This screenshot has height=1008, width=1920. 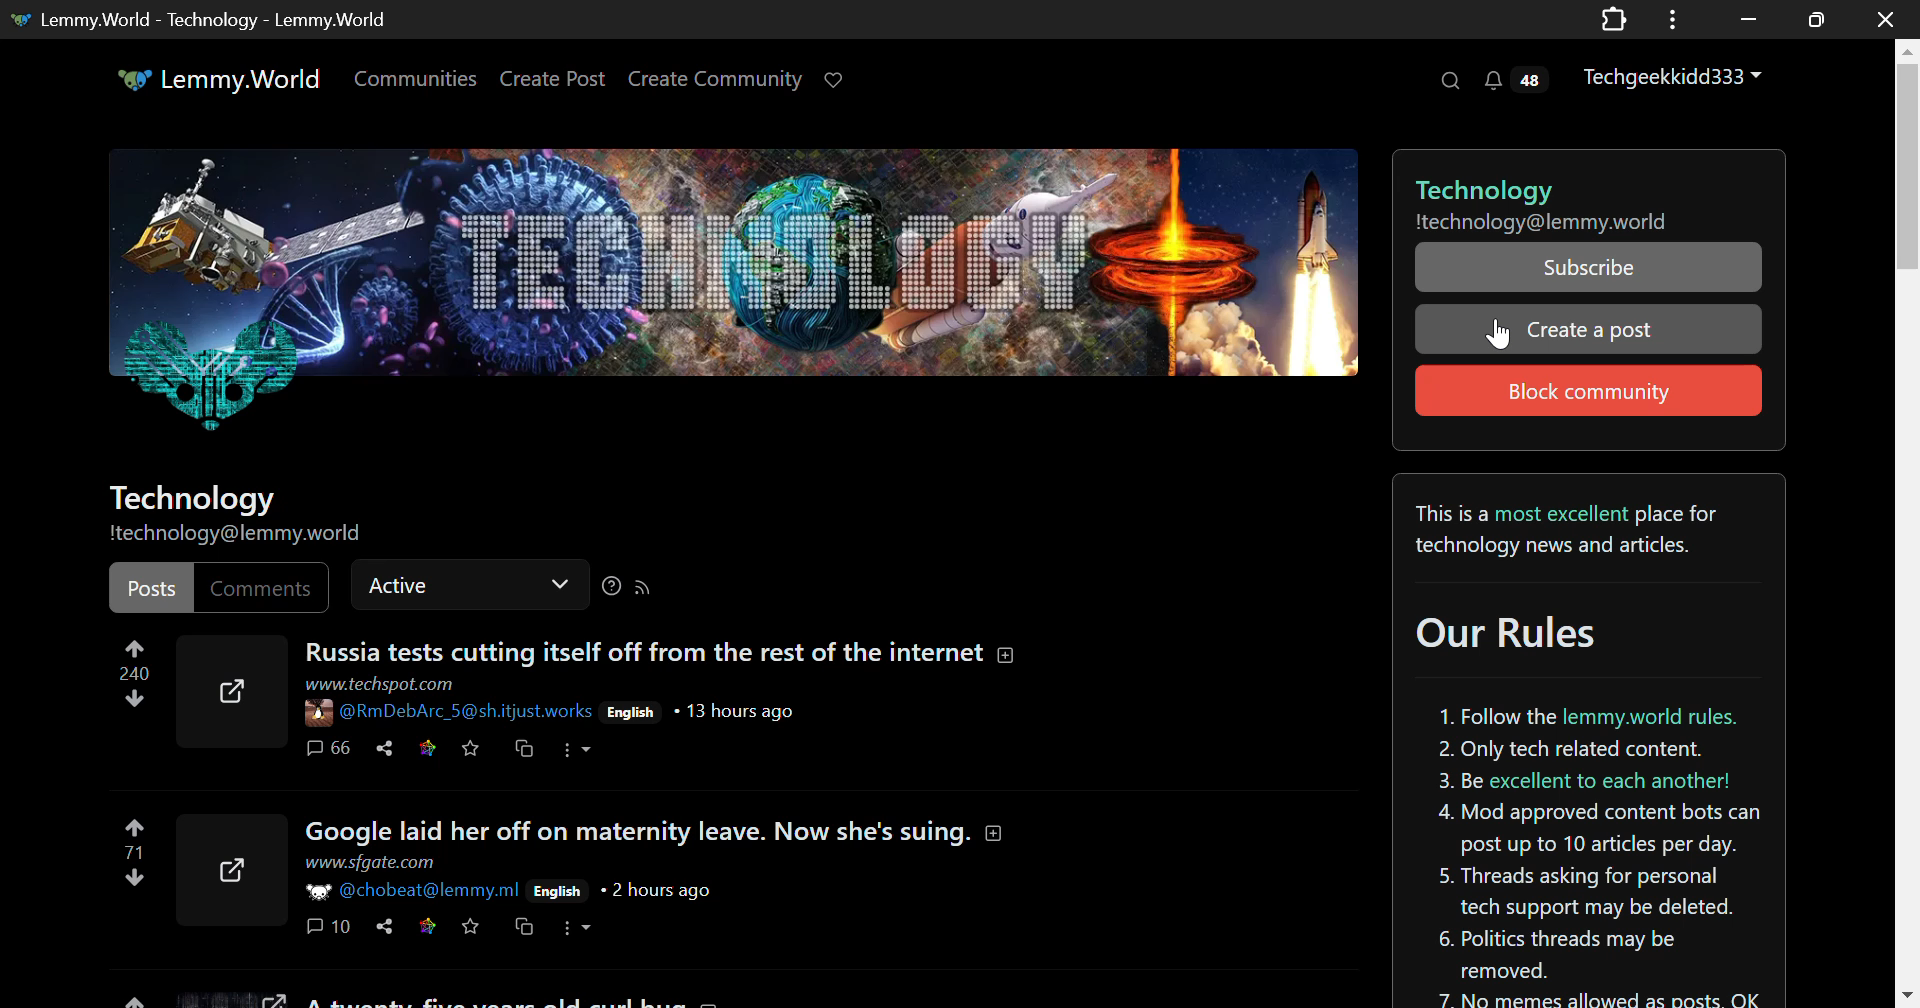 I want to click on Application Menu, so click(x=1675, y=19).